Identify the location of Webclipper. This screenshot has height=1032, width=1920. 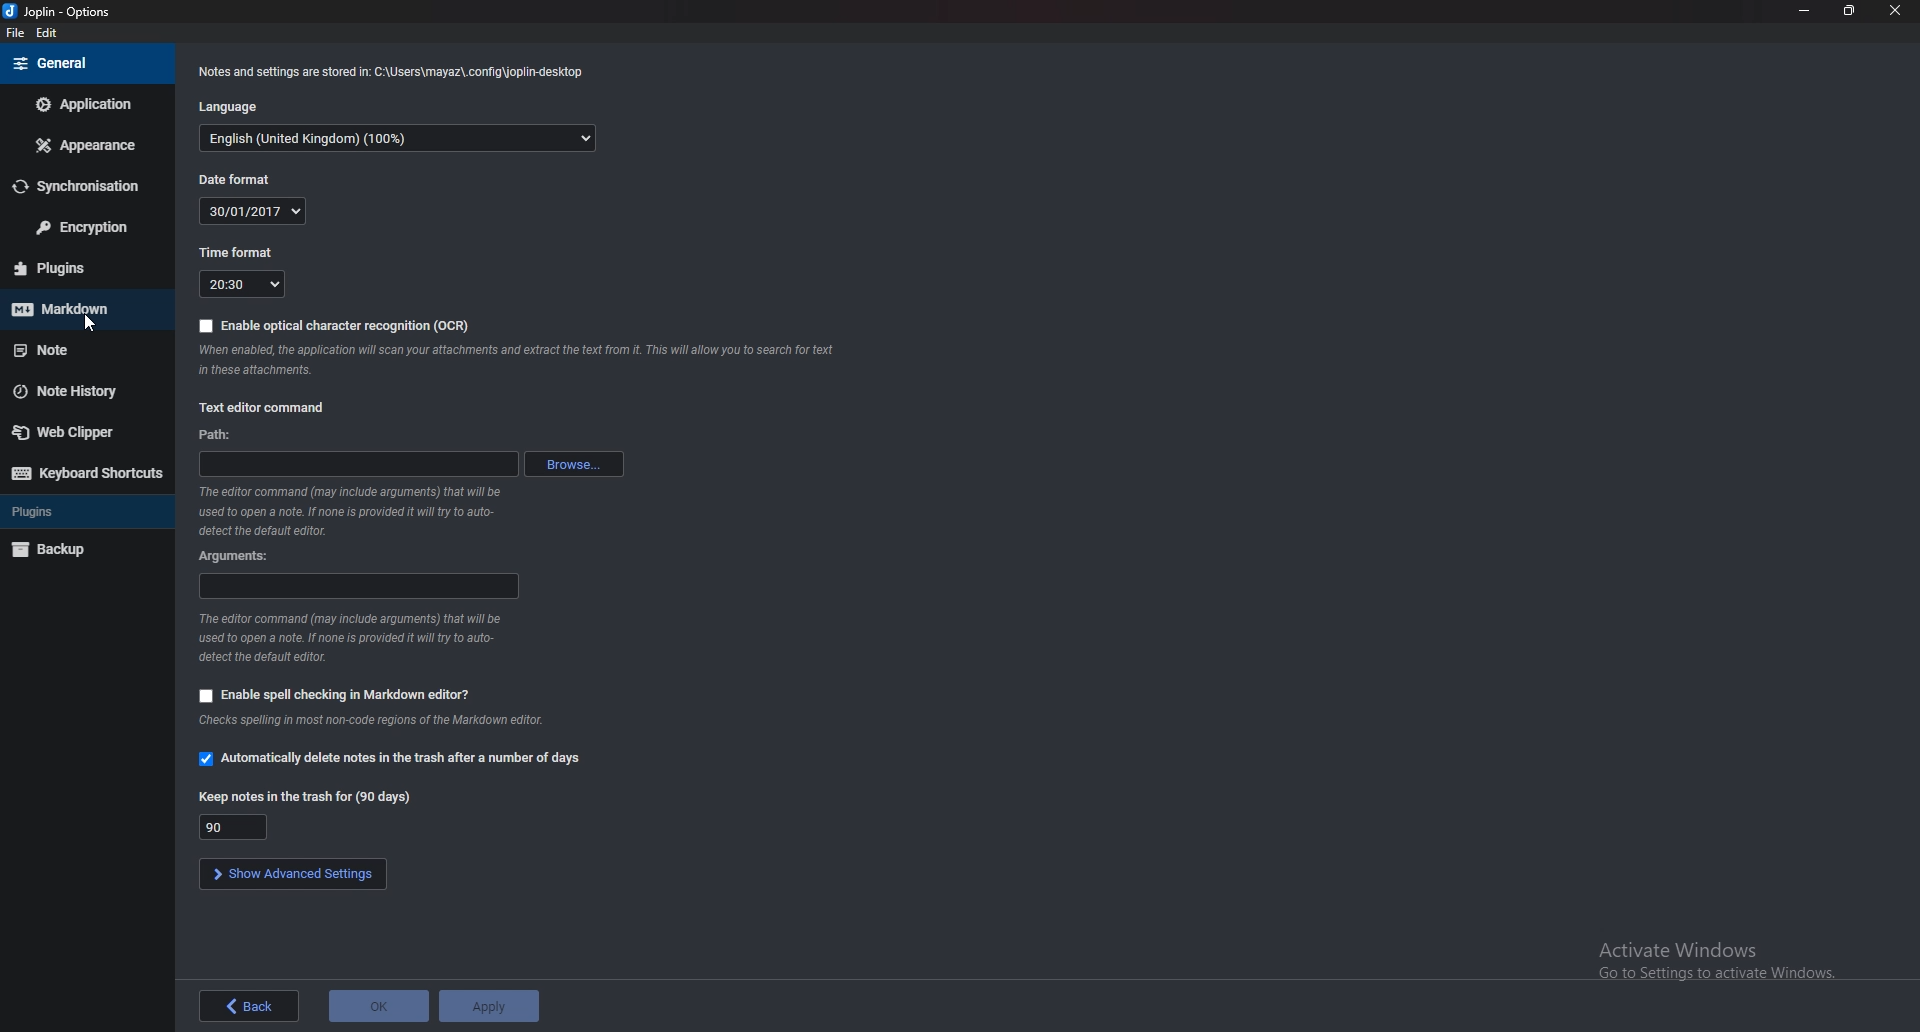
(83, 432).